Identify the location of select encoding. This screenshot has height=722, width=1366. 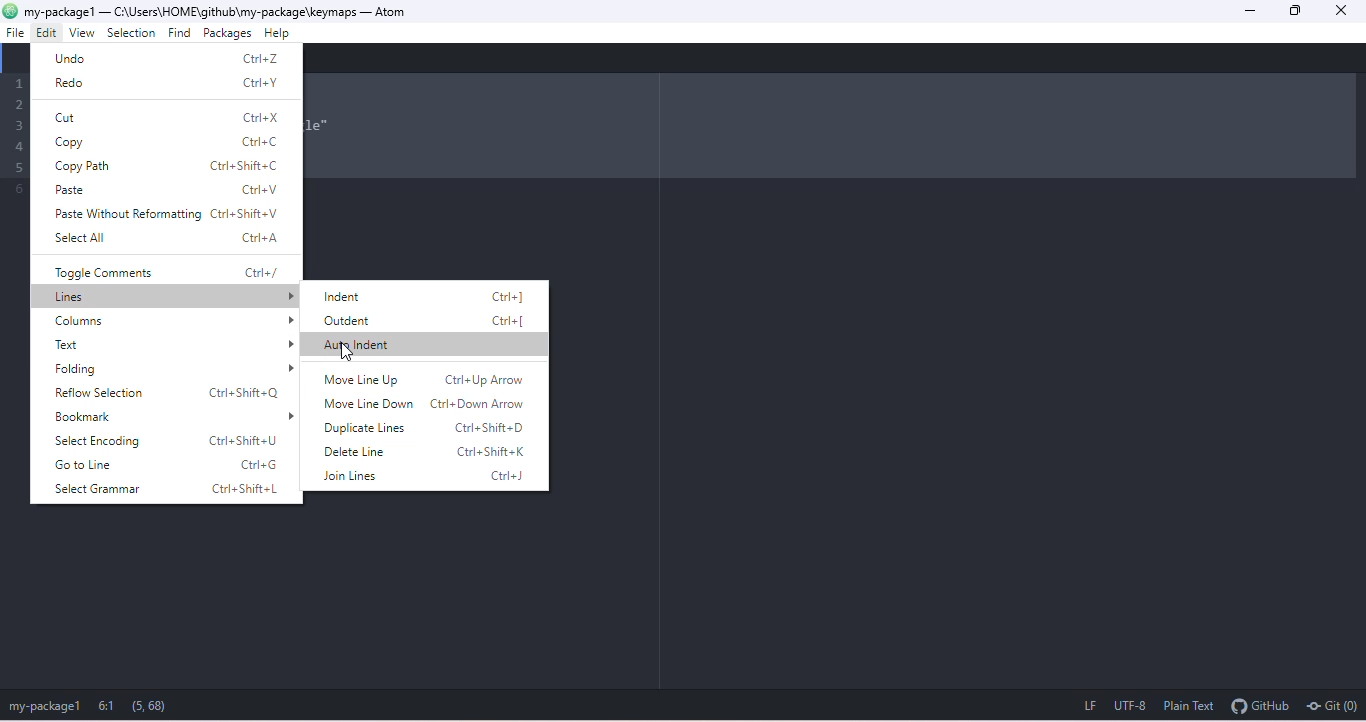
(169, 442).